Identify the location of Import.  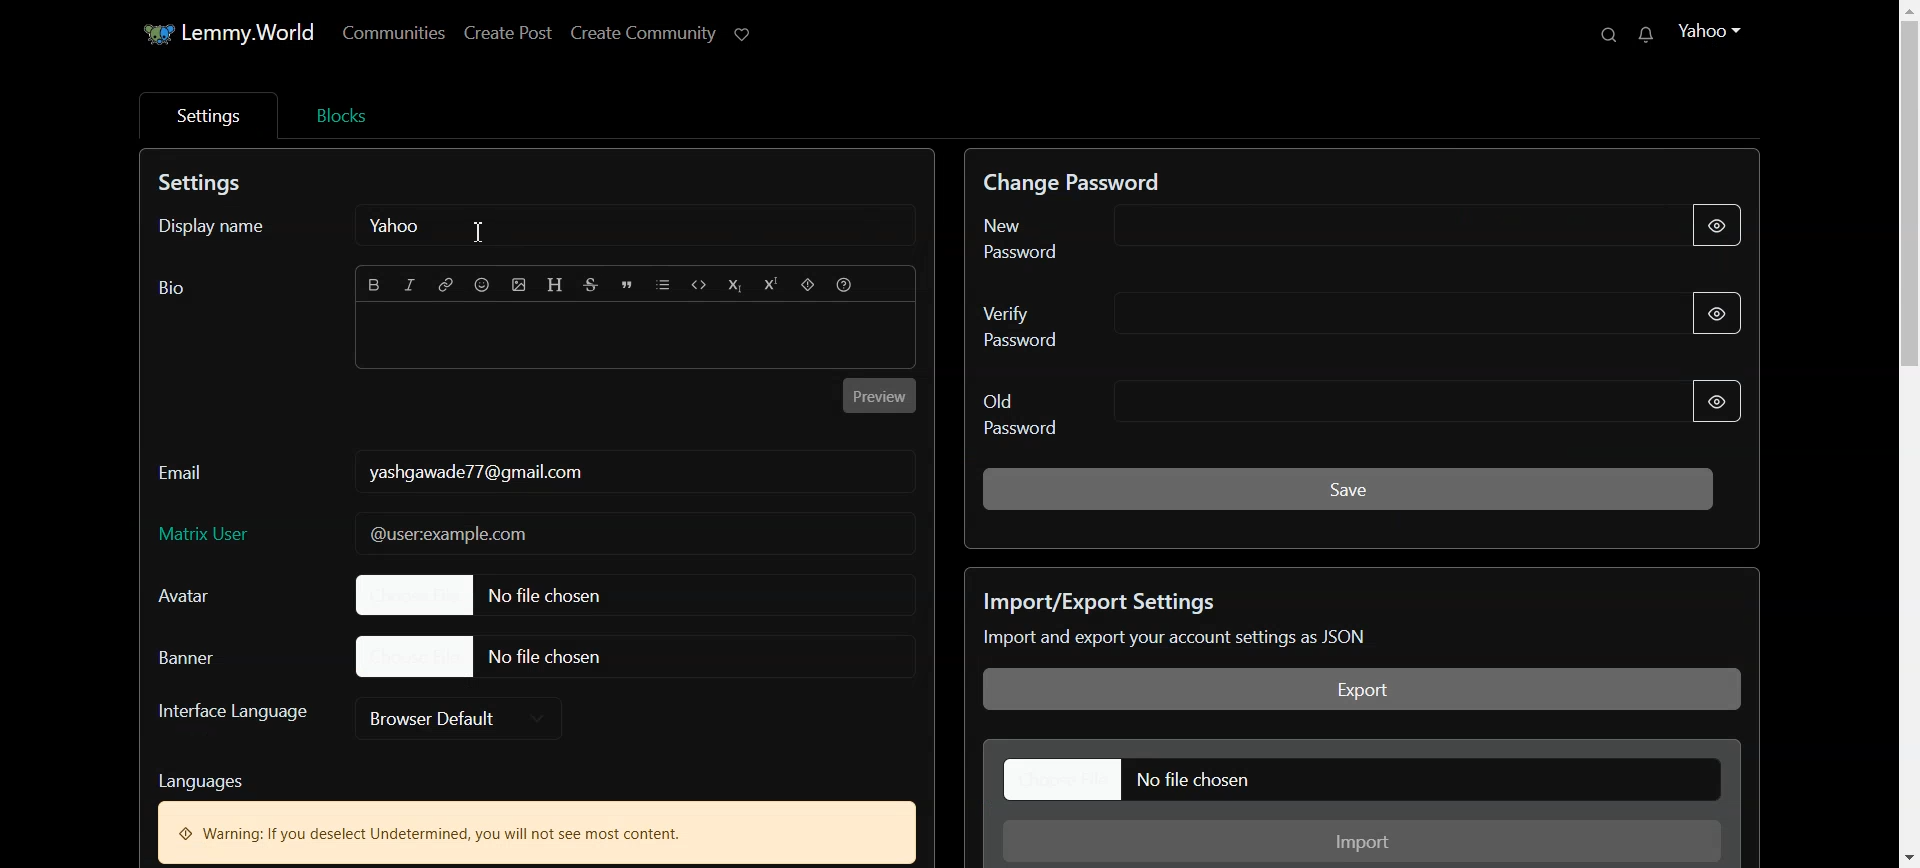
(1365, 842).